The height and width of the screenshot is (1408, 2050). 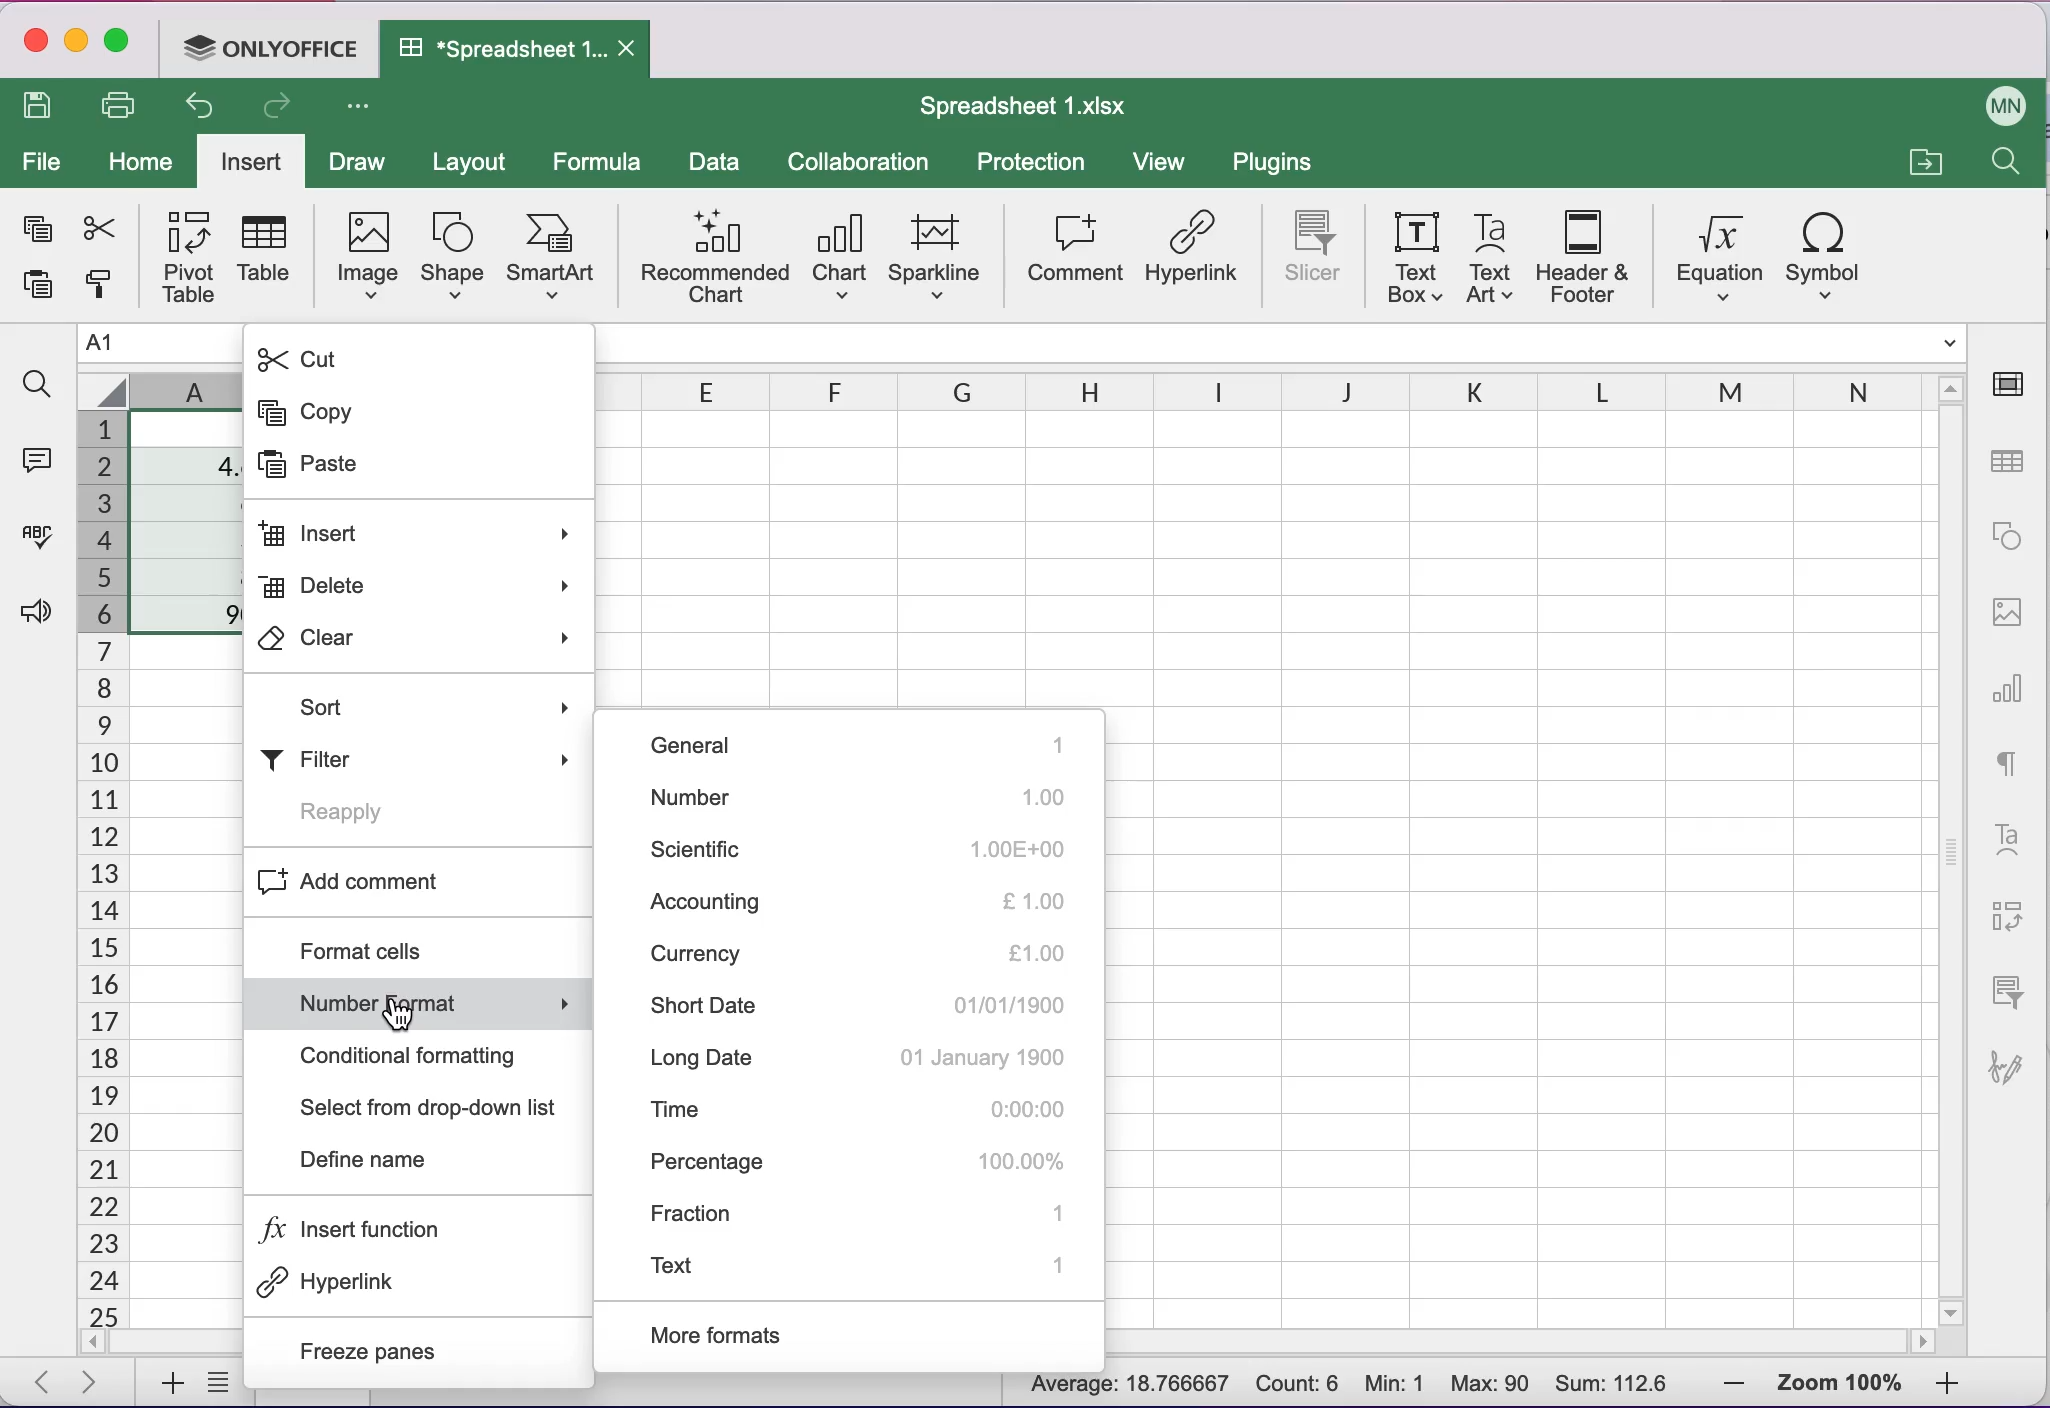 I want to click on find, so click(x=1997, y=162).